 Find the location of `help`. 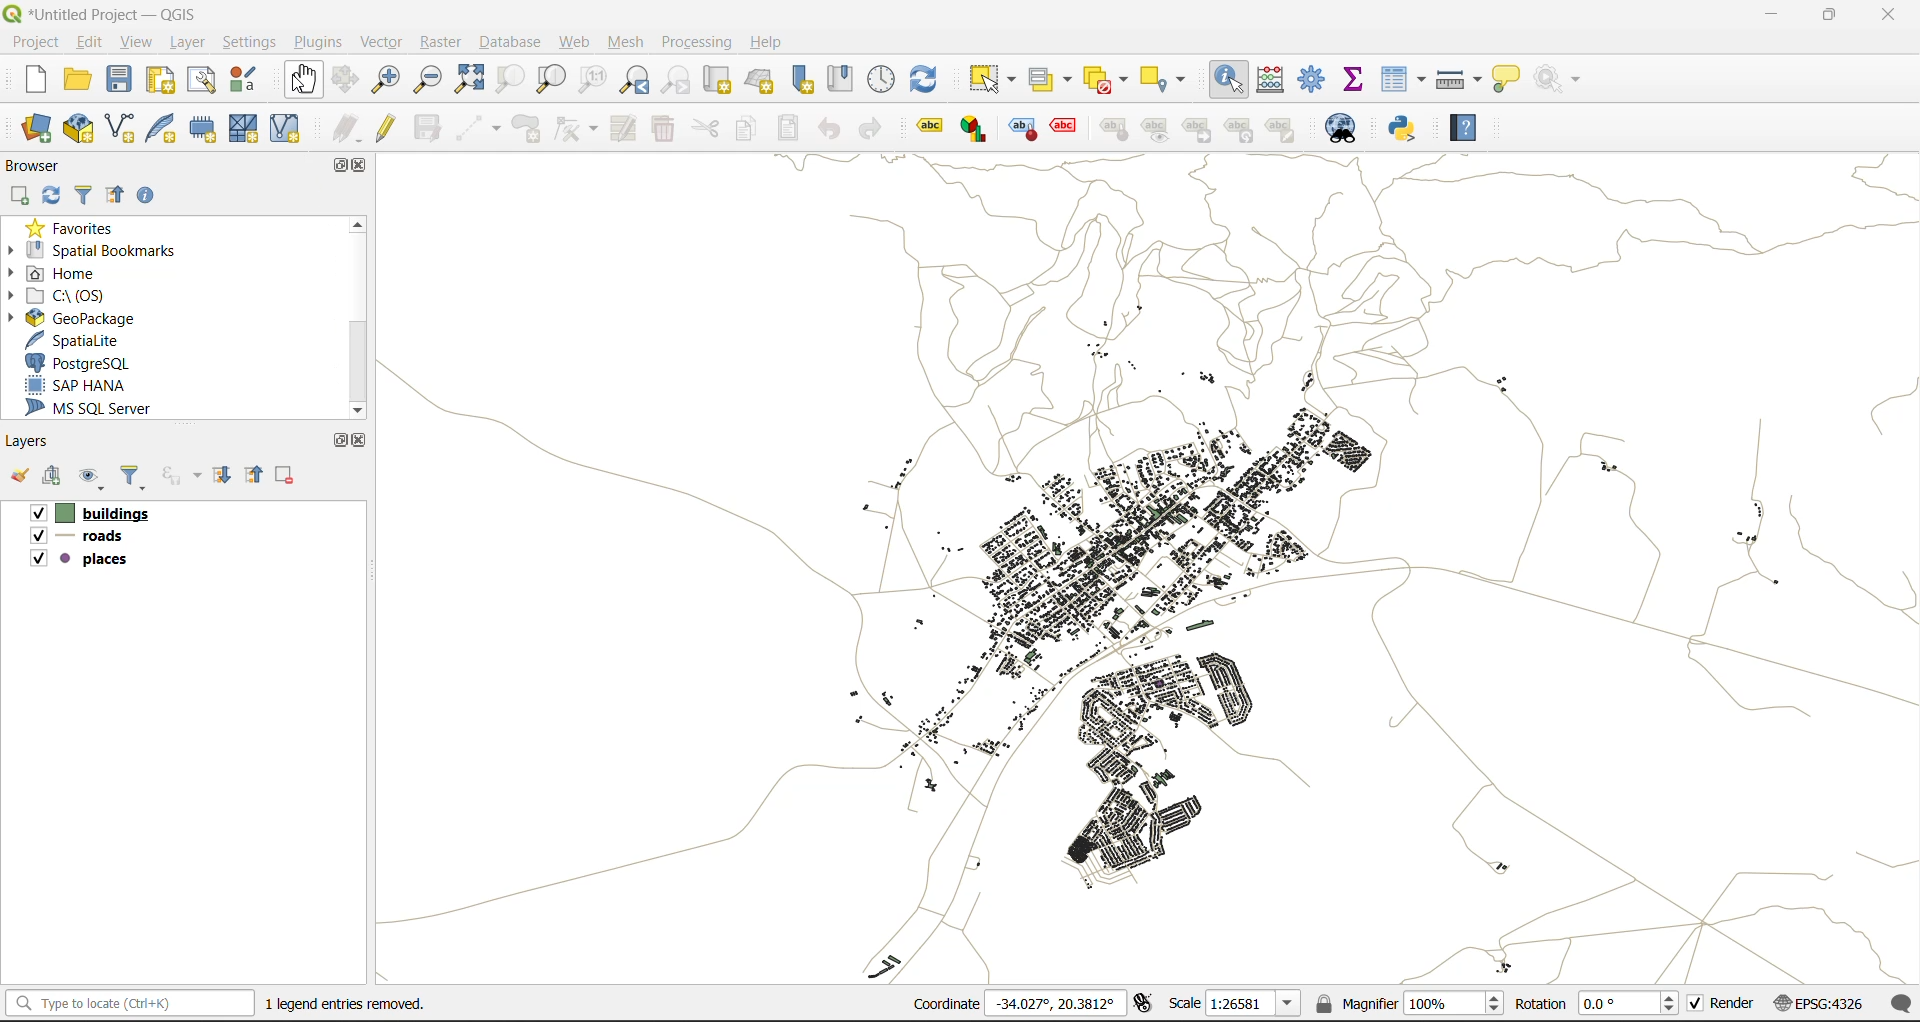

help is located at coordinates (769, 43).